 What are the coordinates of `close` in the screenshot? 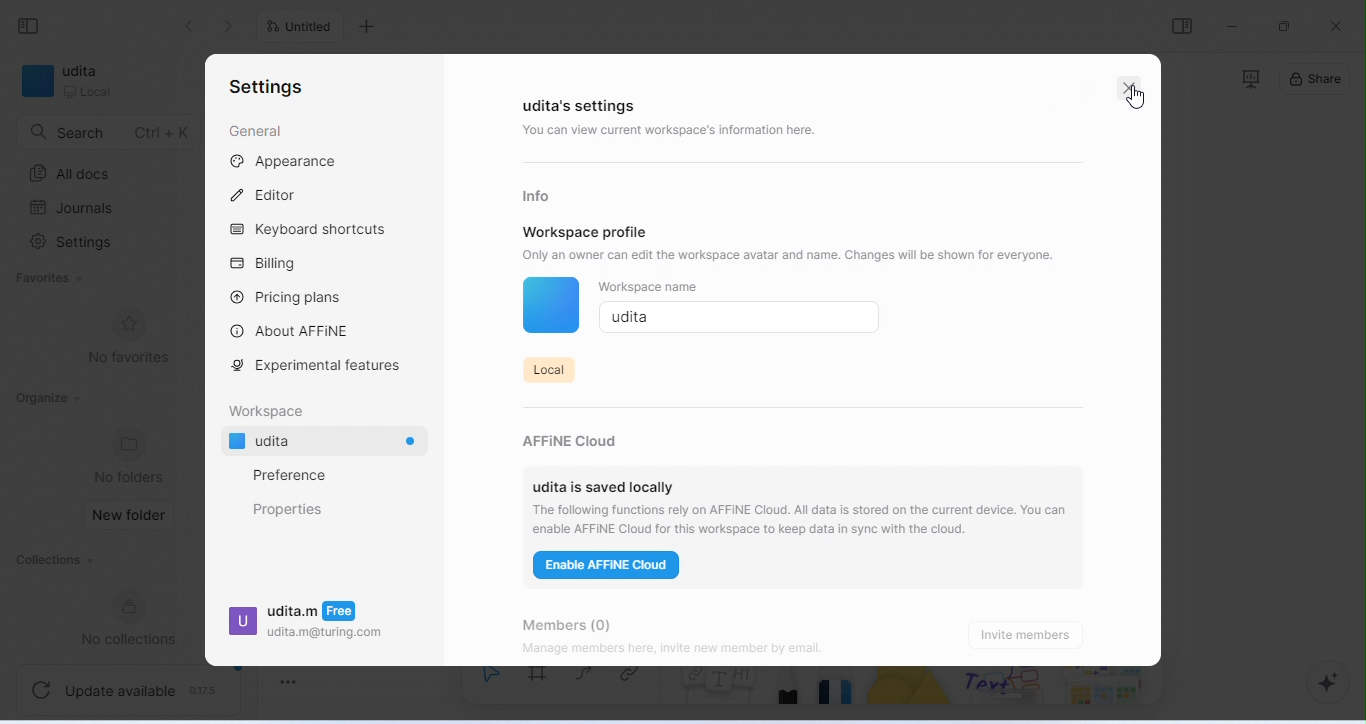 It's located at (1129, 87).